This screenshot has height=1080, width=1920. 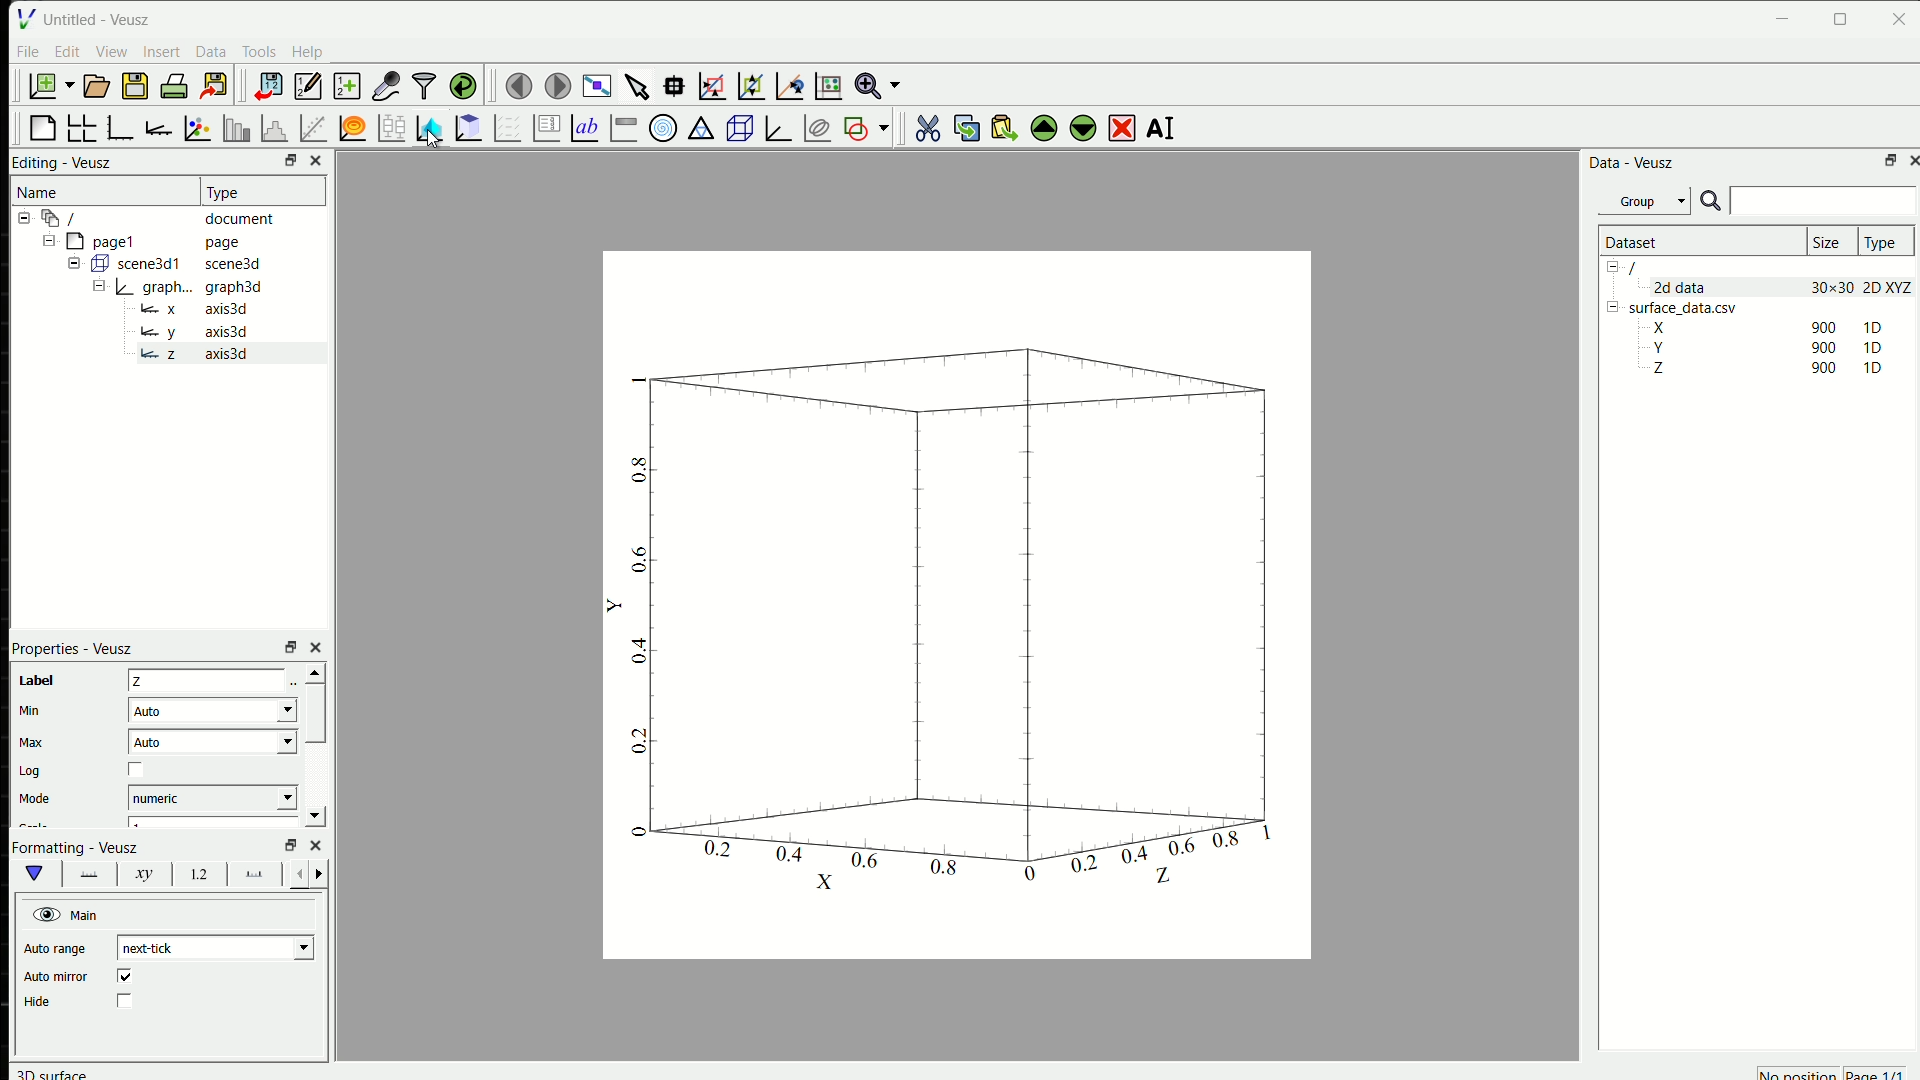 What do you see at coordinates (302, 947) in the screenshot?
I see `Drop-down ` at bounding box center [302, 947].